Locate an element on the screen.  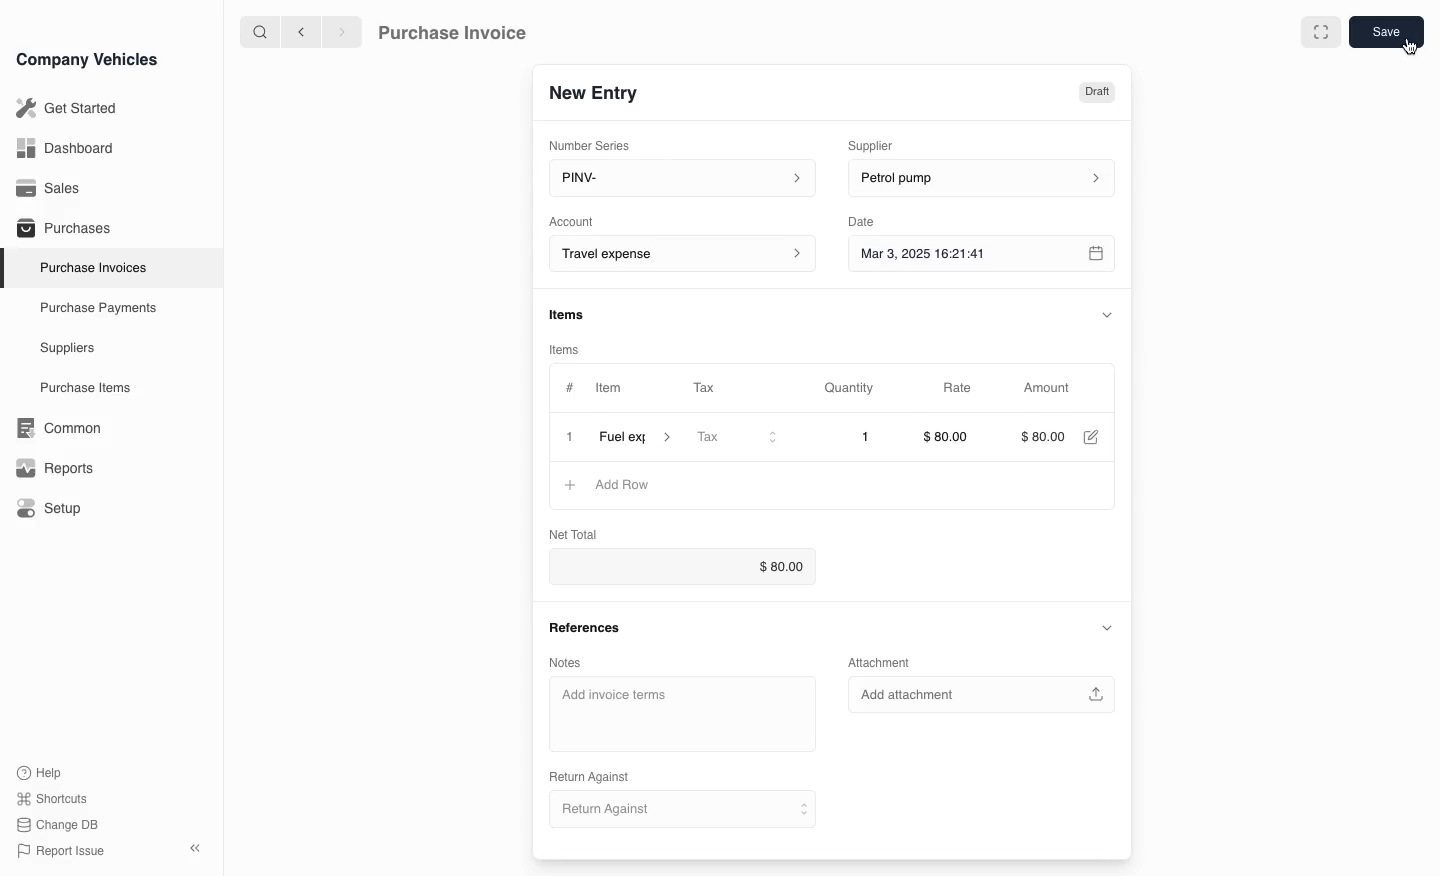
Account is located at coordinates (572, 220).